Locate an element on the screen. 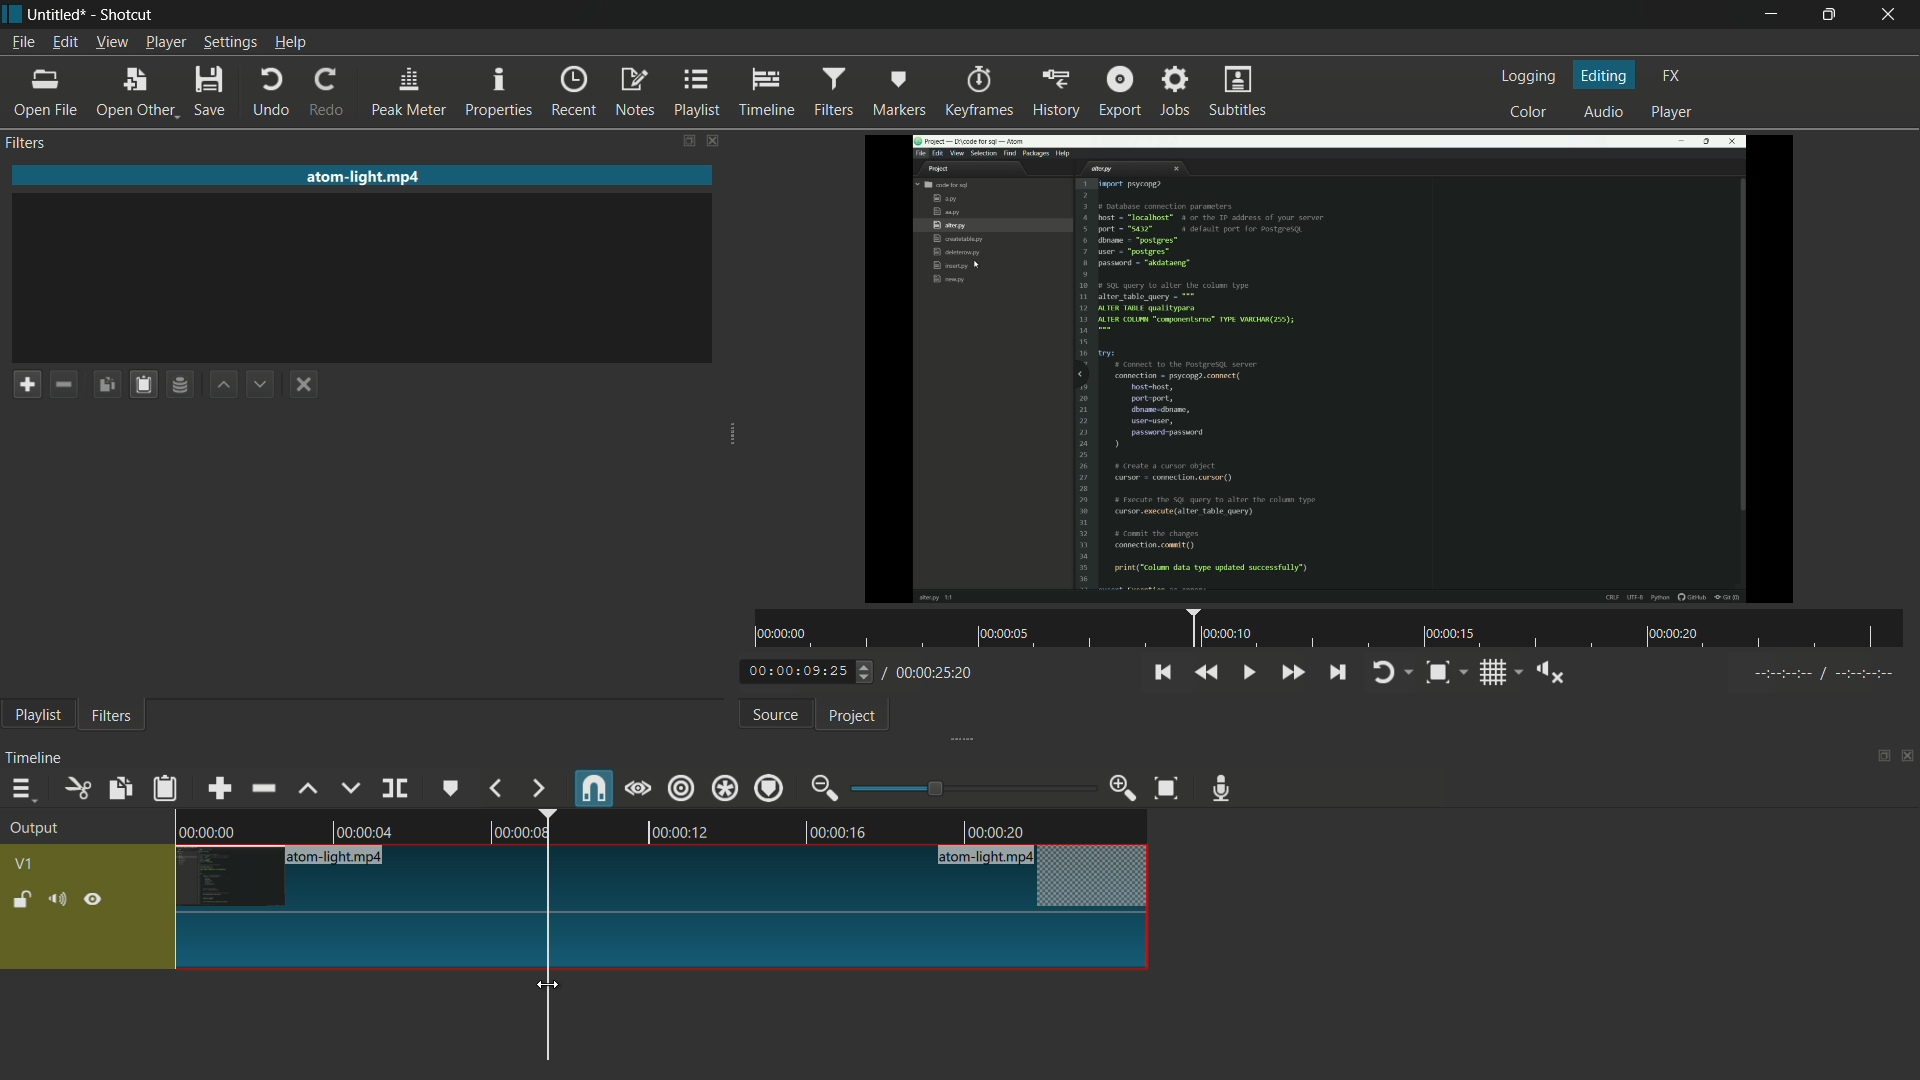 This screenshot has height=1080, width=1920. create or edit marker is located at coordinates (451, 790).